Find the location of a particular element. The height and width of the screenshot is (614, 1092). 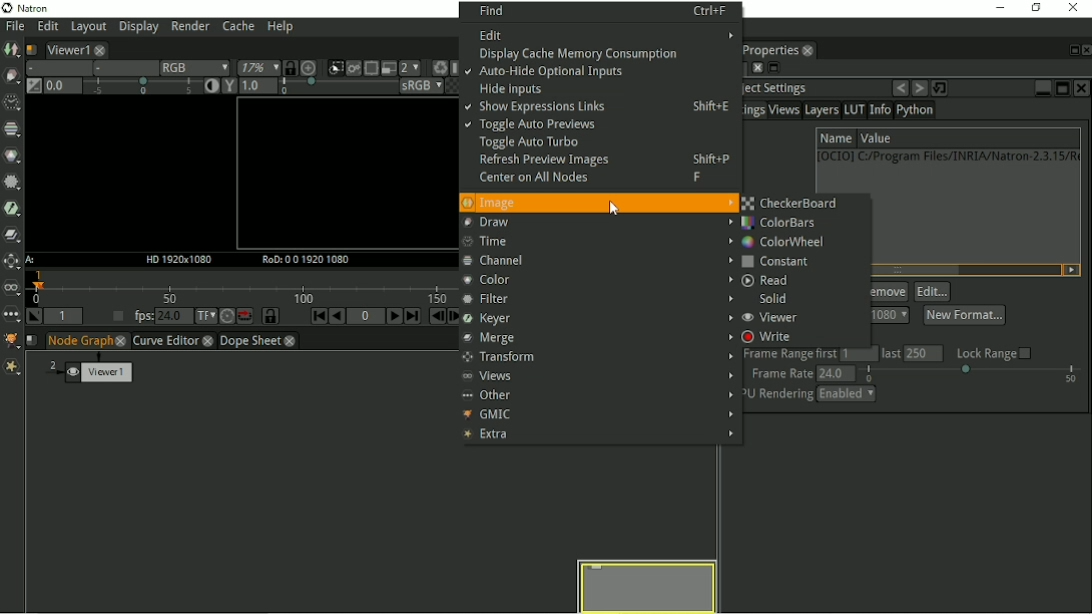

Frame range is located at coordinates (848, 354).